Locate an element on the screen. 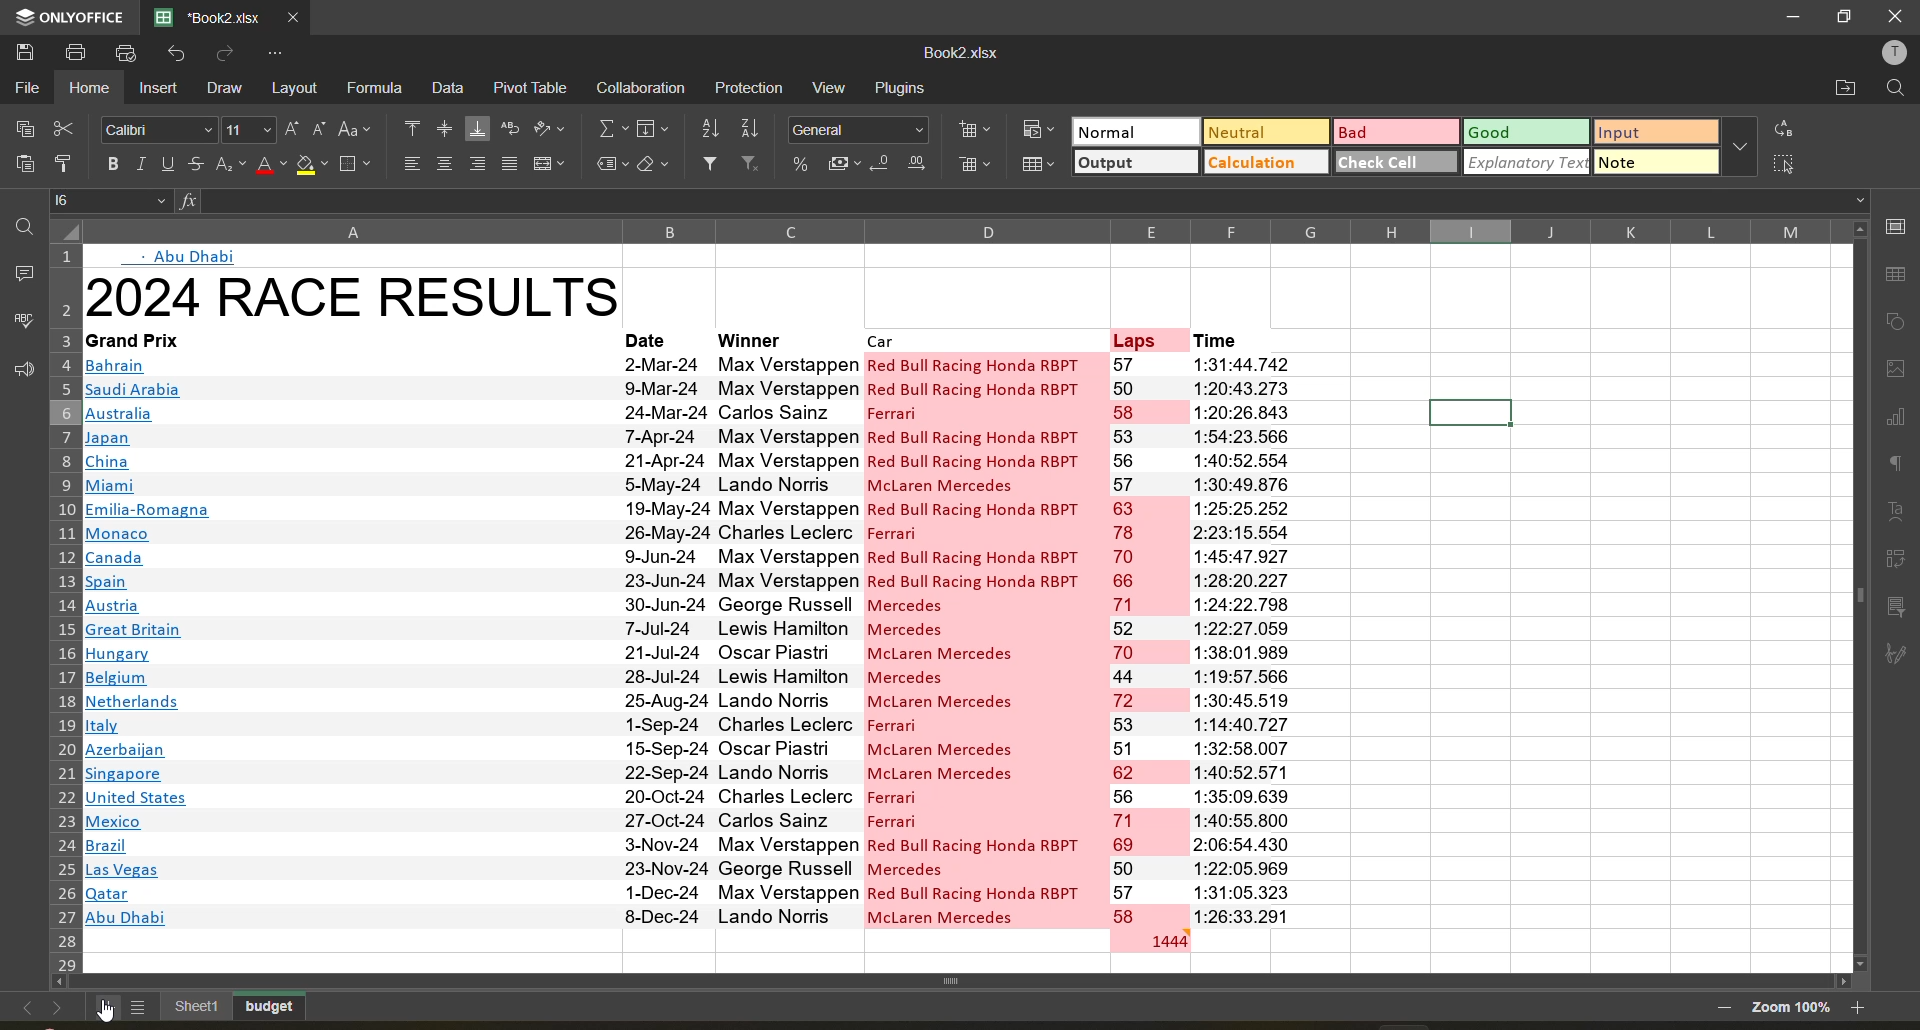  sub/superscript is located at coordinates (232, 165).